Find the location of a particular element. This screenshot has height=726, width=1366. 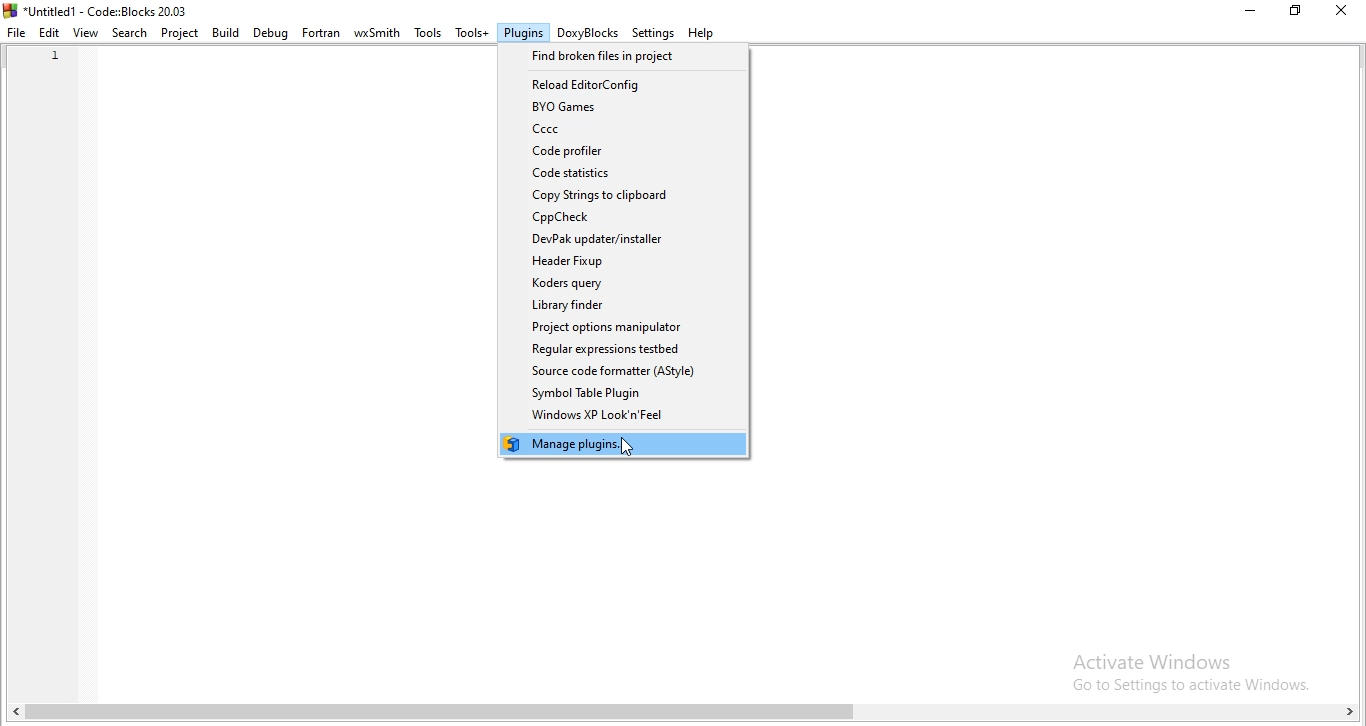

Search is located at coordinates (128, 32).